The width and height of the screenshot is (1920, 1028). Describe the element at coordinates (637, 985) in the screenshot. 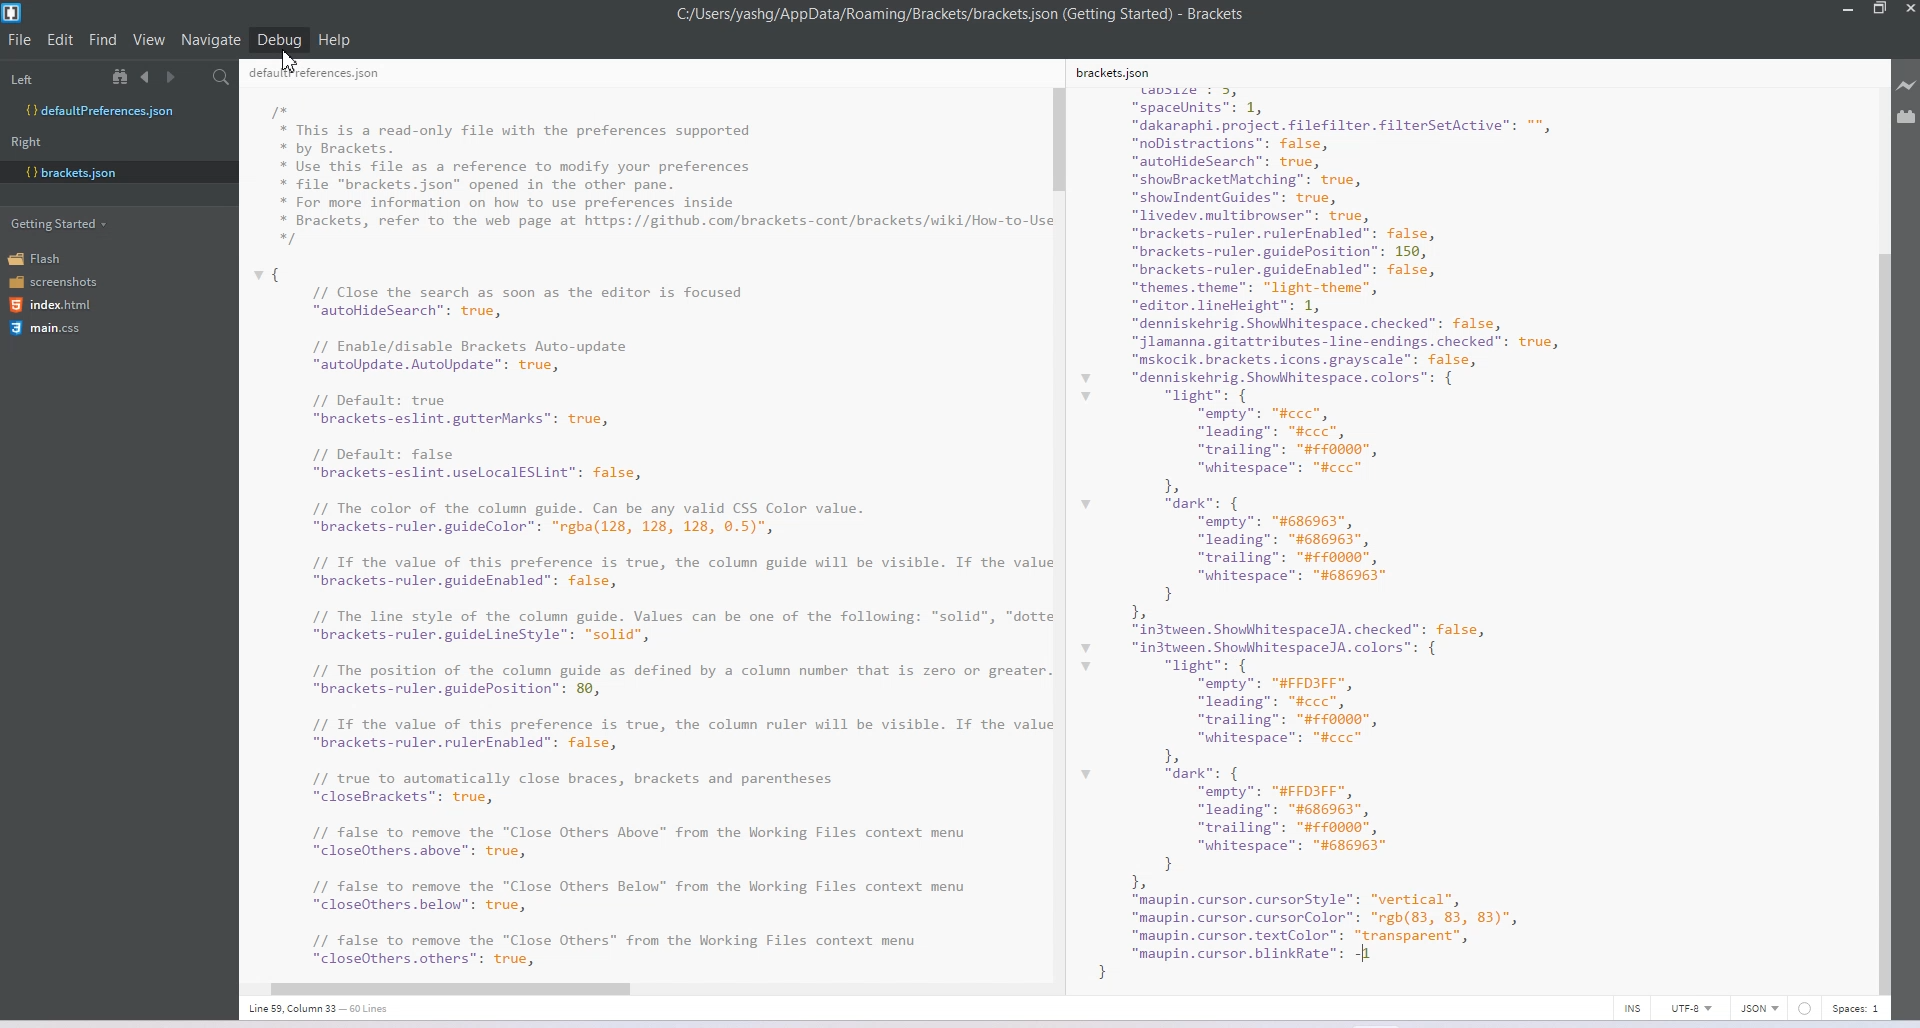

I see `Horizontal Scroll Bar` at that location.